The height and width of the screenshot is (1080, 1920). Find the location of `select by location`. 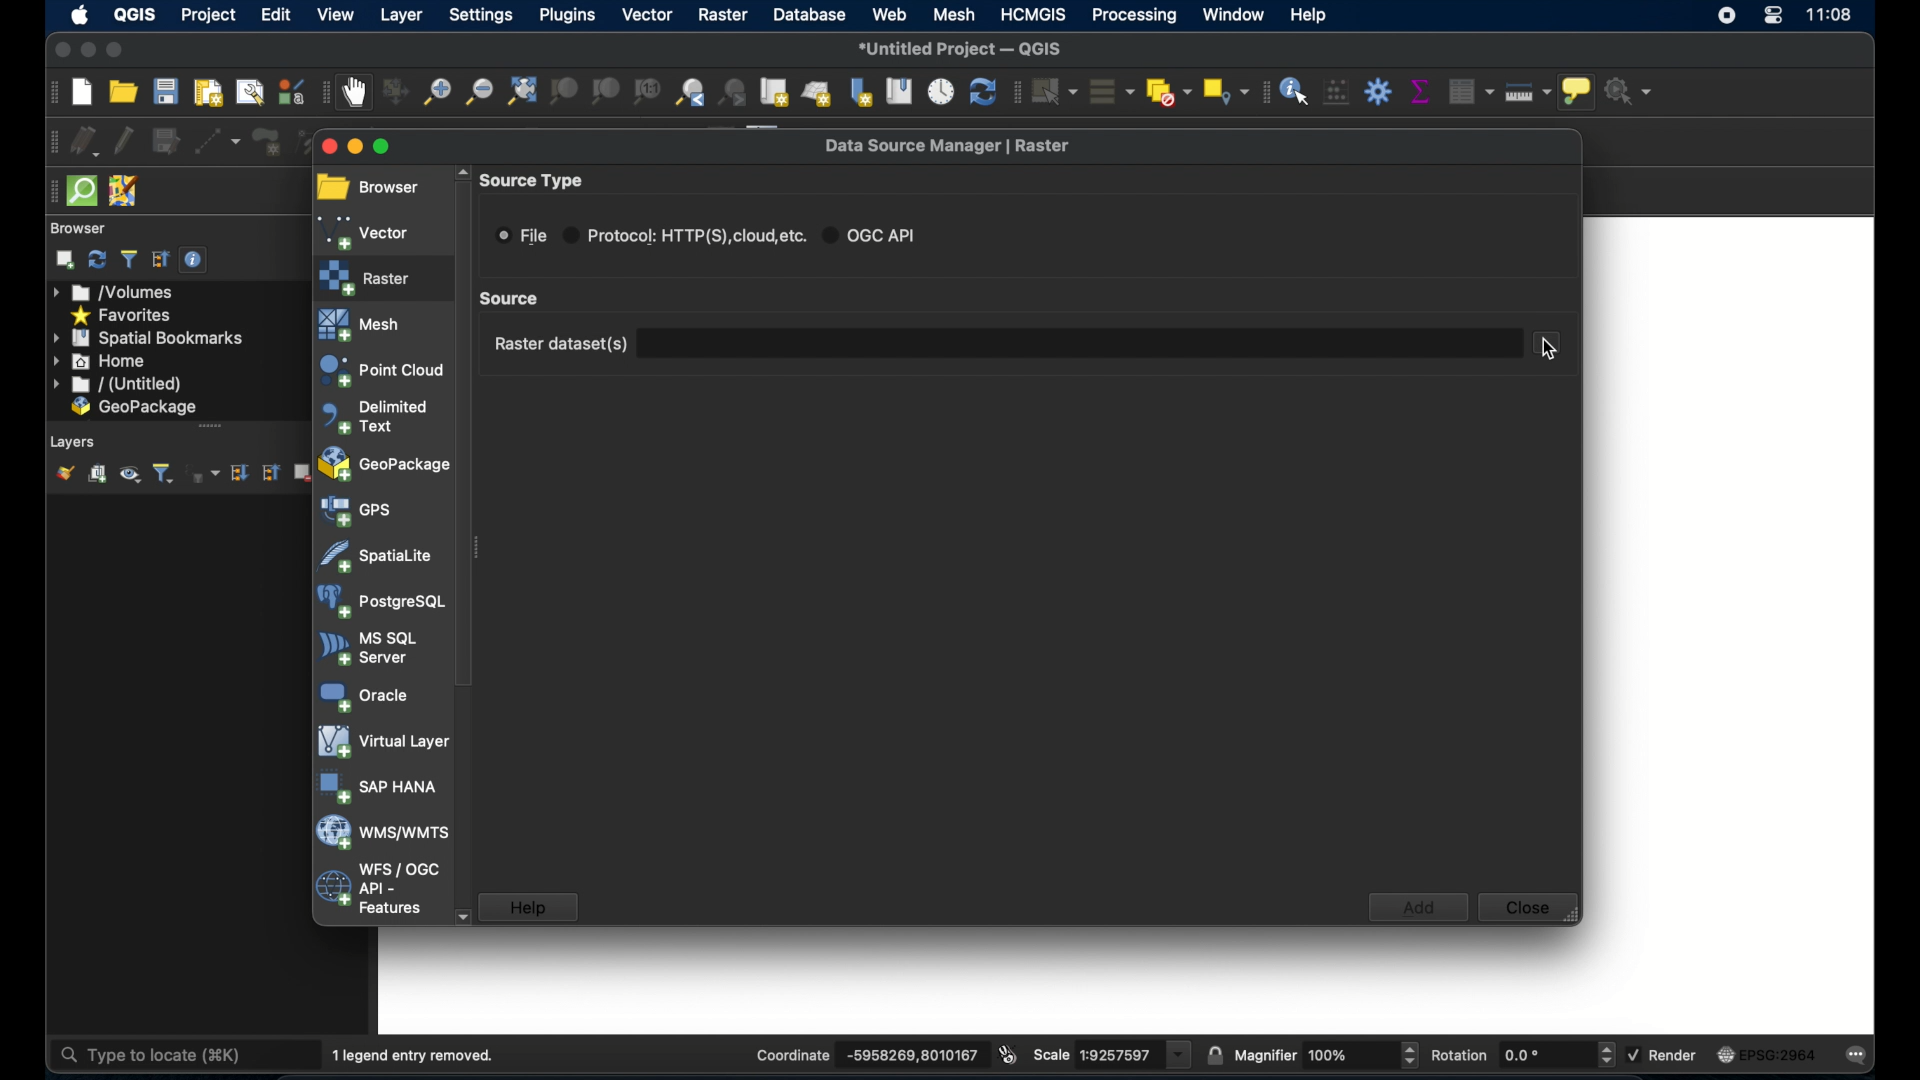

select by location is located at coordinates (1223, 91).